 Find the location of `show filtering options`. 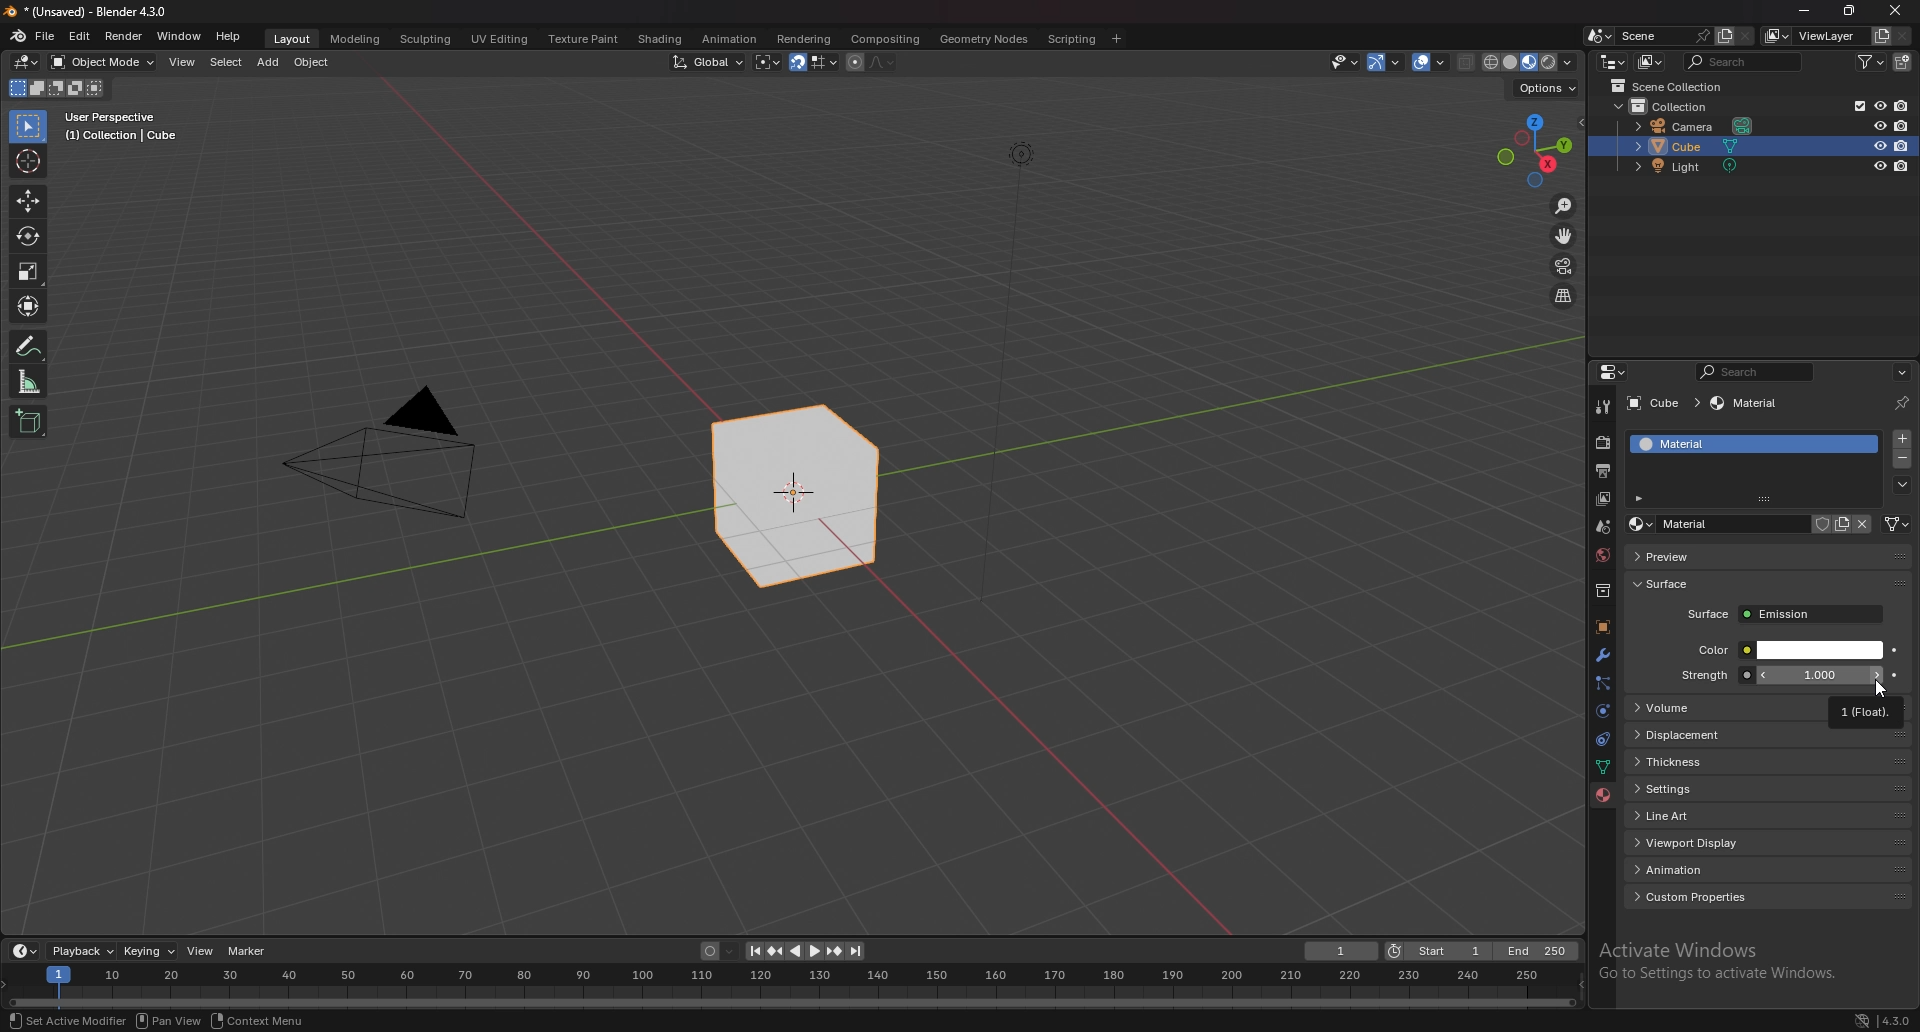

show filtering options is located at coordinates (1641, 497).